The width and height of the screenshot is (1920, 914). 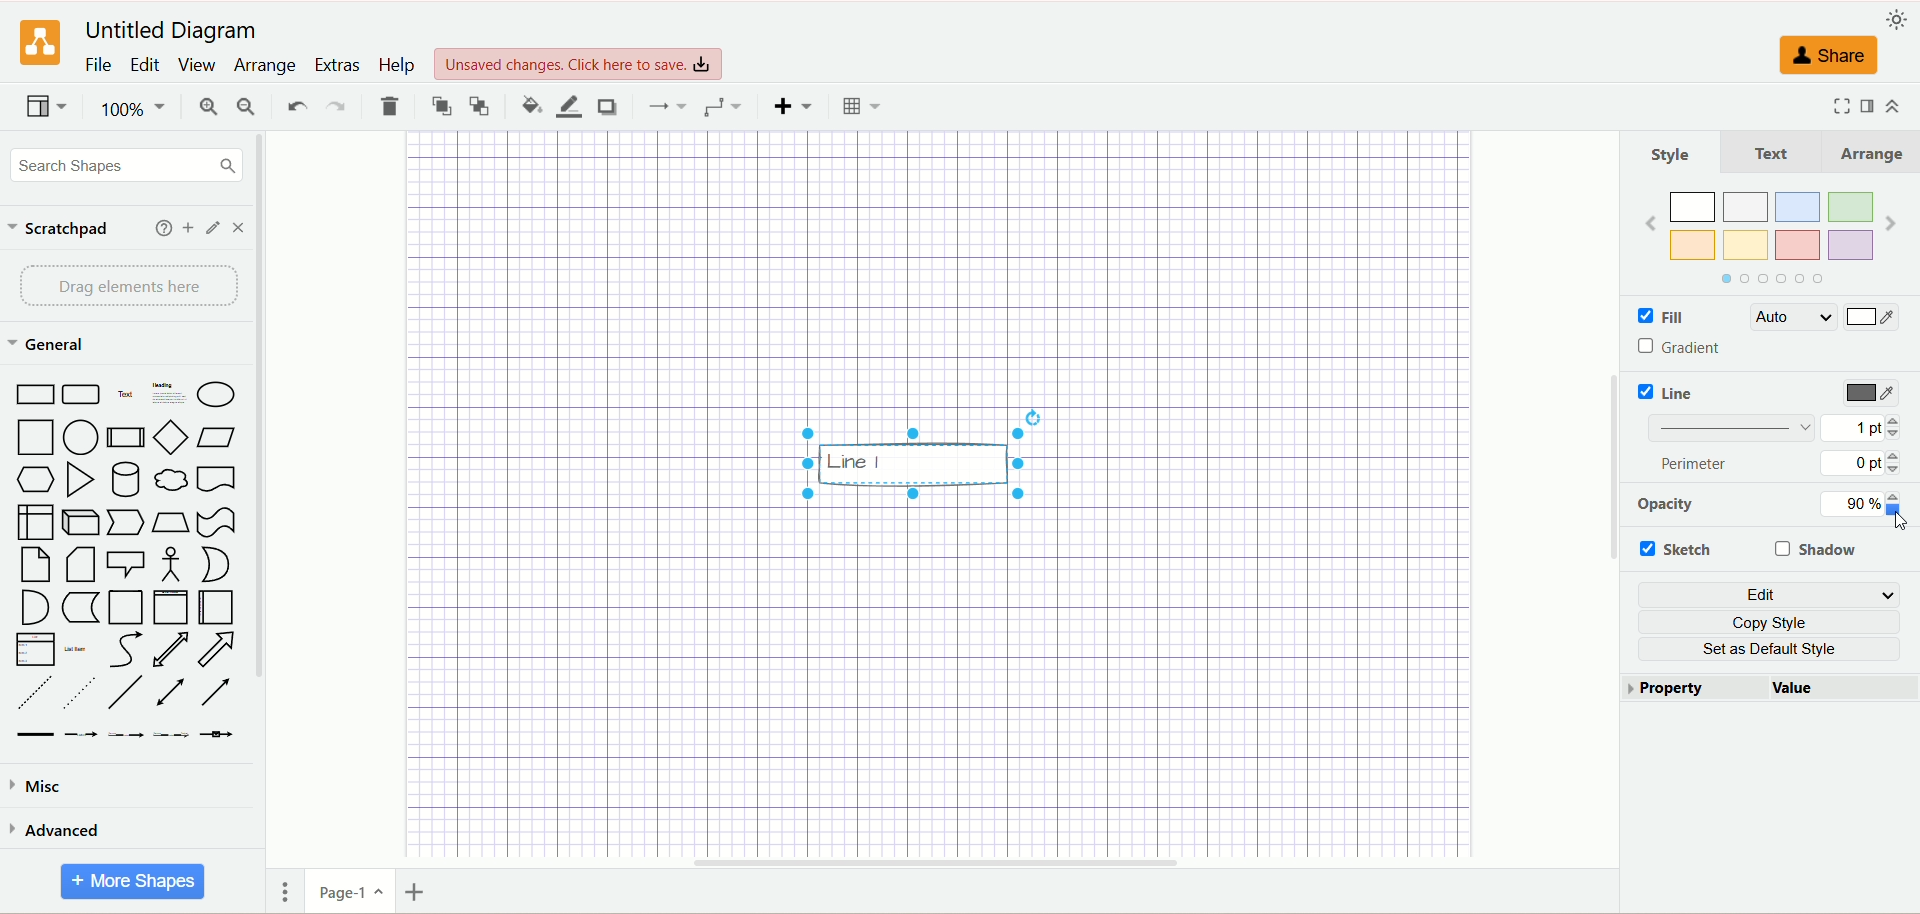 I want to click on Data storage, so click(x=80, y=608).